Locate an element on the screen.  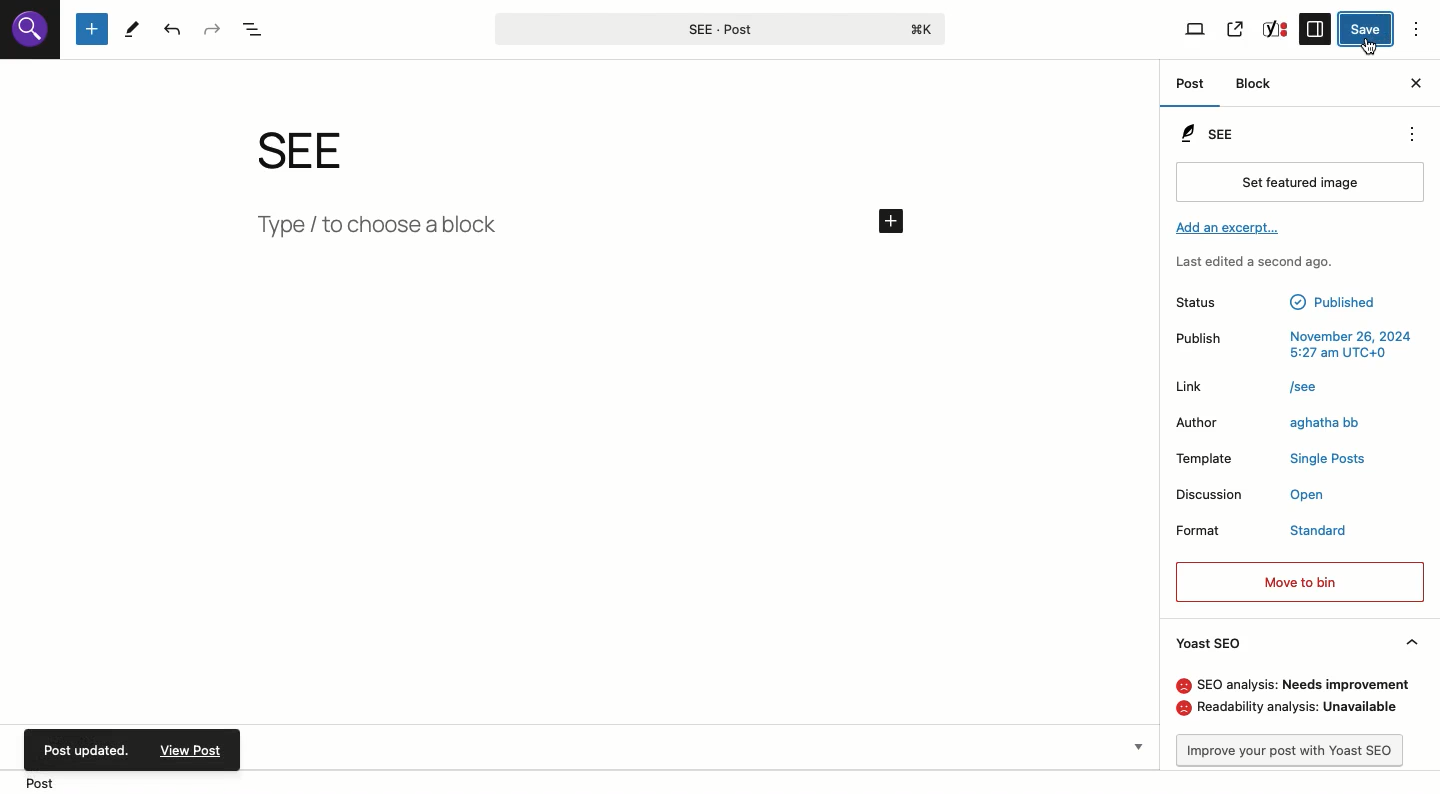
logo is located at coordinates (29, 35).